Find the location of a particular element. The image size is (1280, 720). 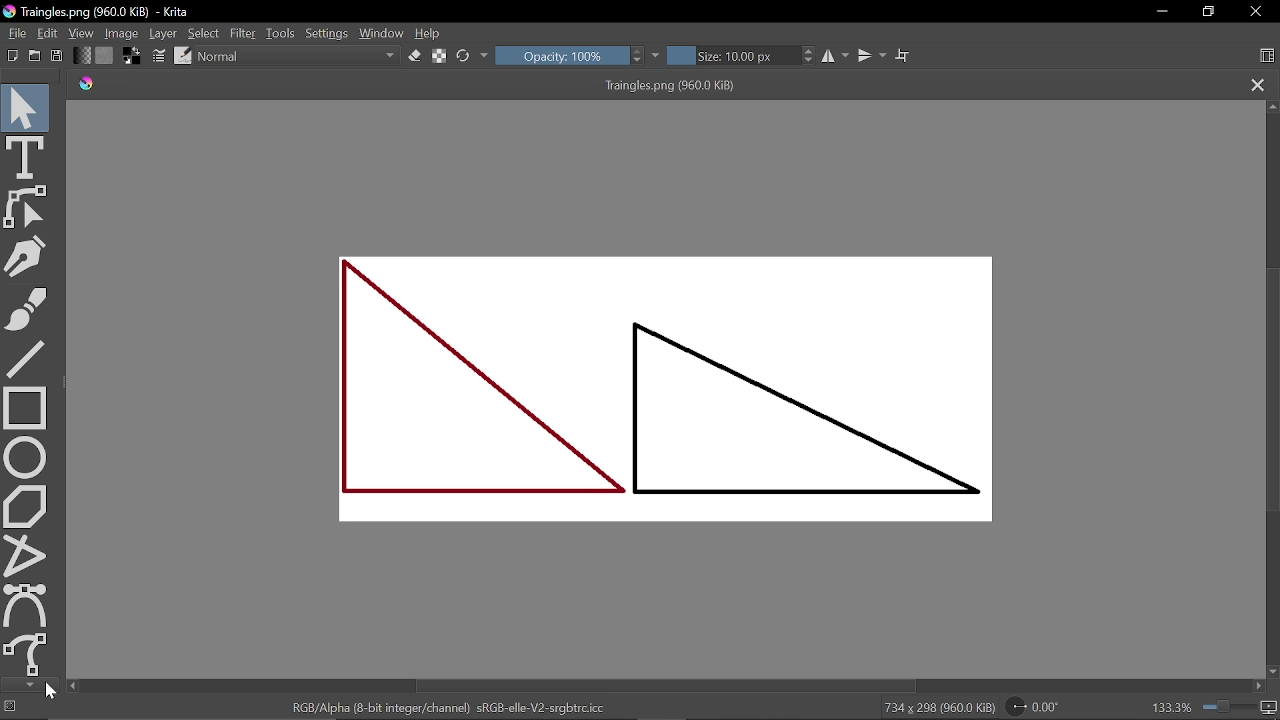

Open existing document is located at coordinates (34, 56).